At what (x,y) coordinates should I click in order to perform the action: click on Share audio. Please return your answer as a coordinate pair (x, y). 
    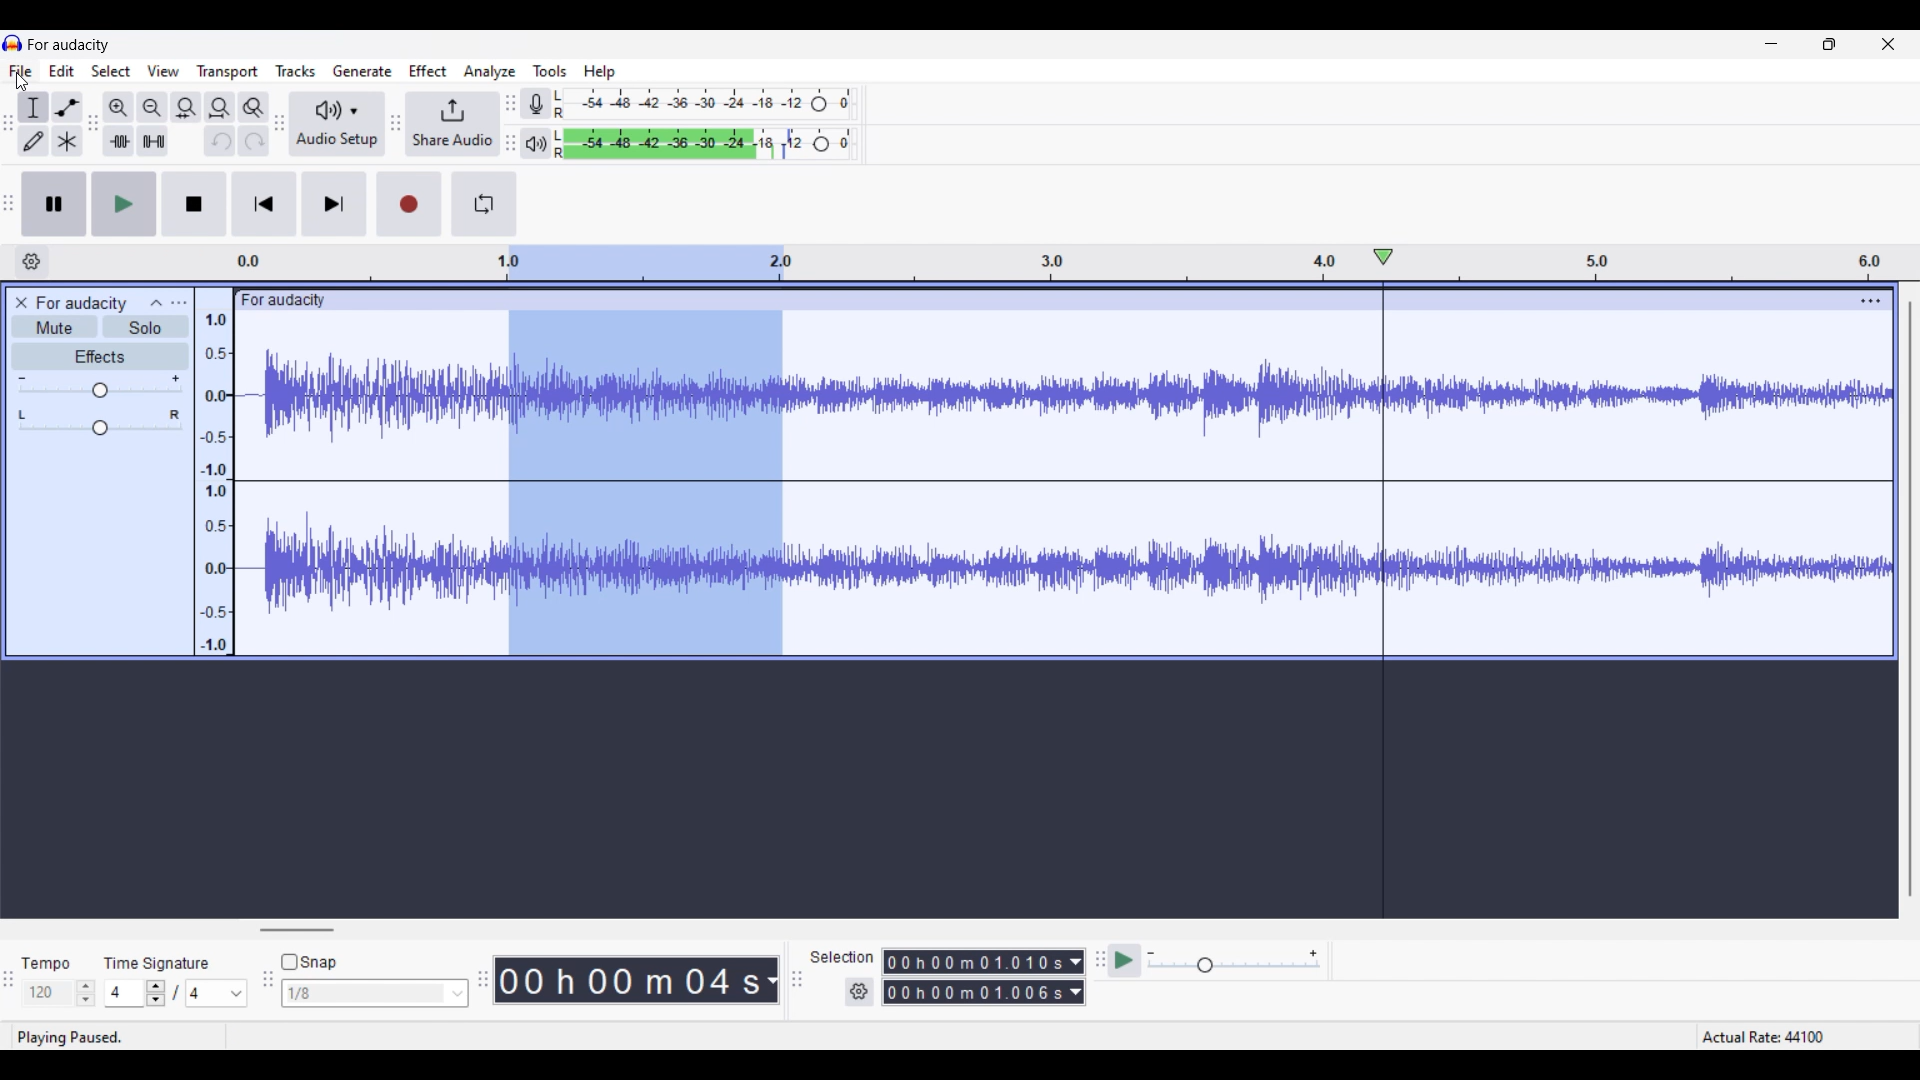
    Looking at the image, I should click on (451, 124).